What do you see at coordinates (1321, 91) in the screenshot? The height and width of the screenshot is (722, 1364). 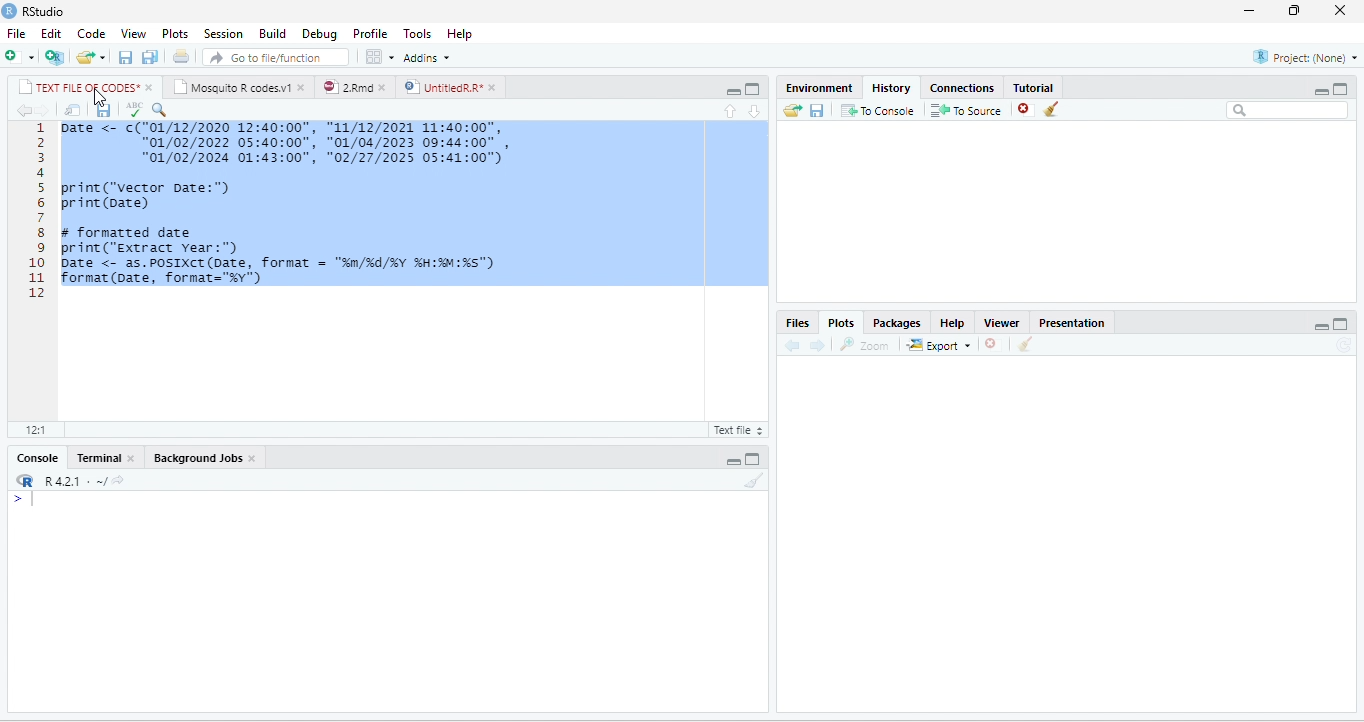 I see `minimize` at bounding box center [1321, 91].